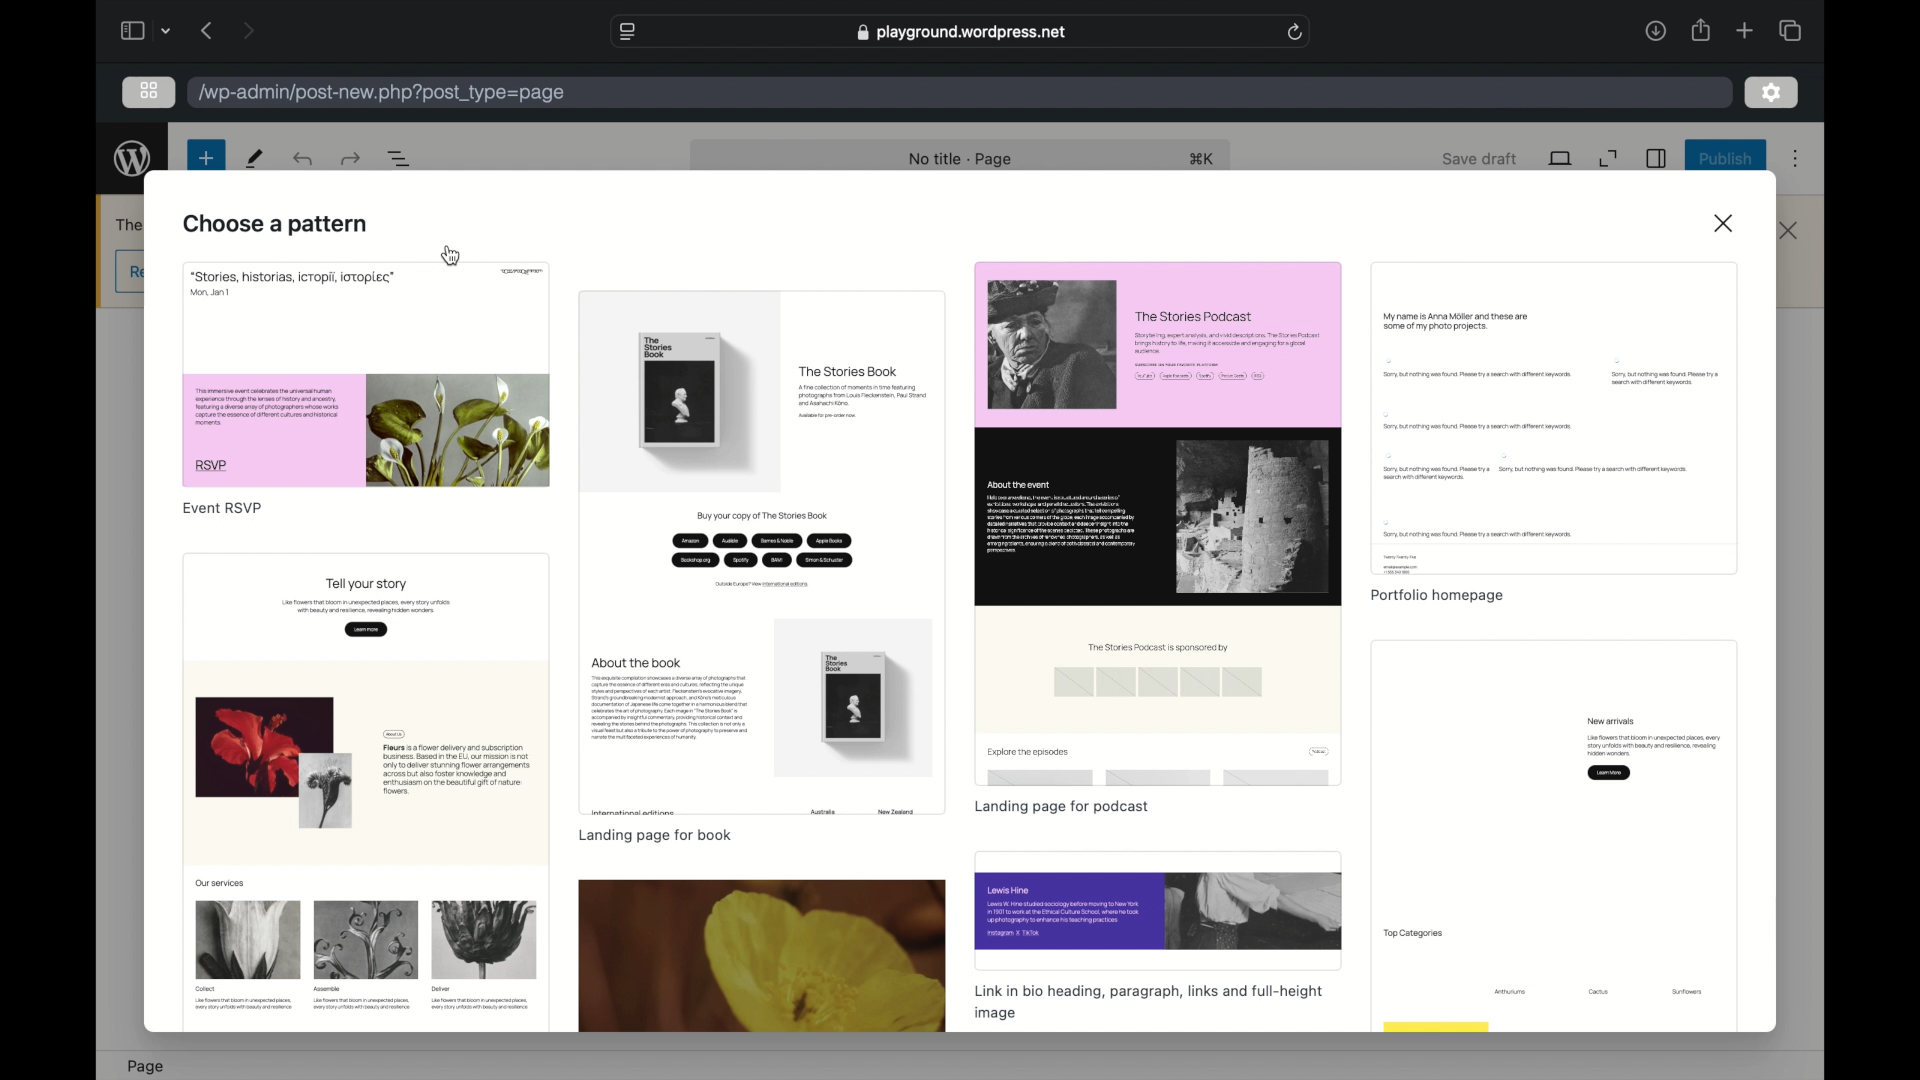  What do you see at coordinates (1790, 231) in the screenshot?
I see `close` at bounding box center [1790, 231].